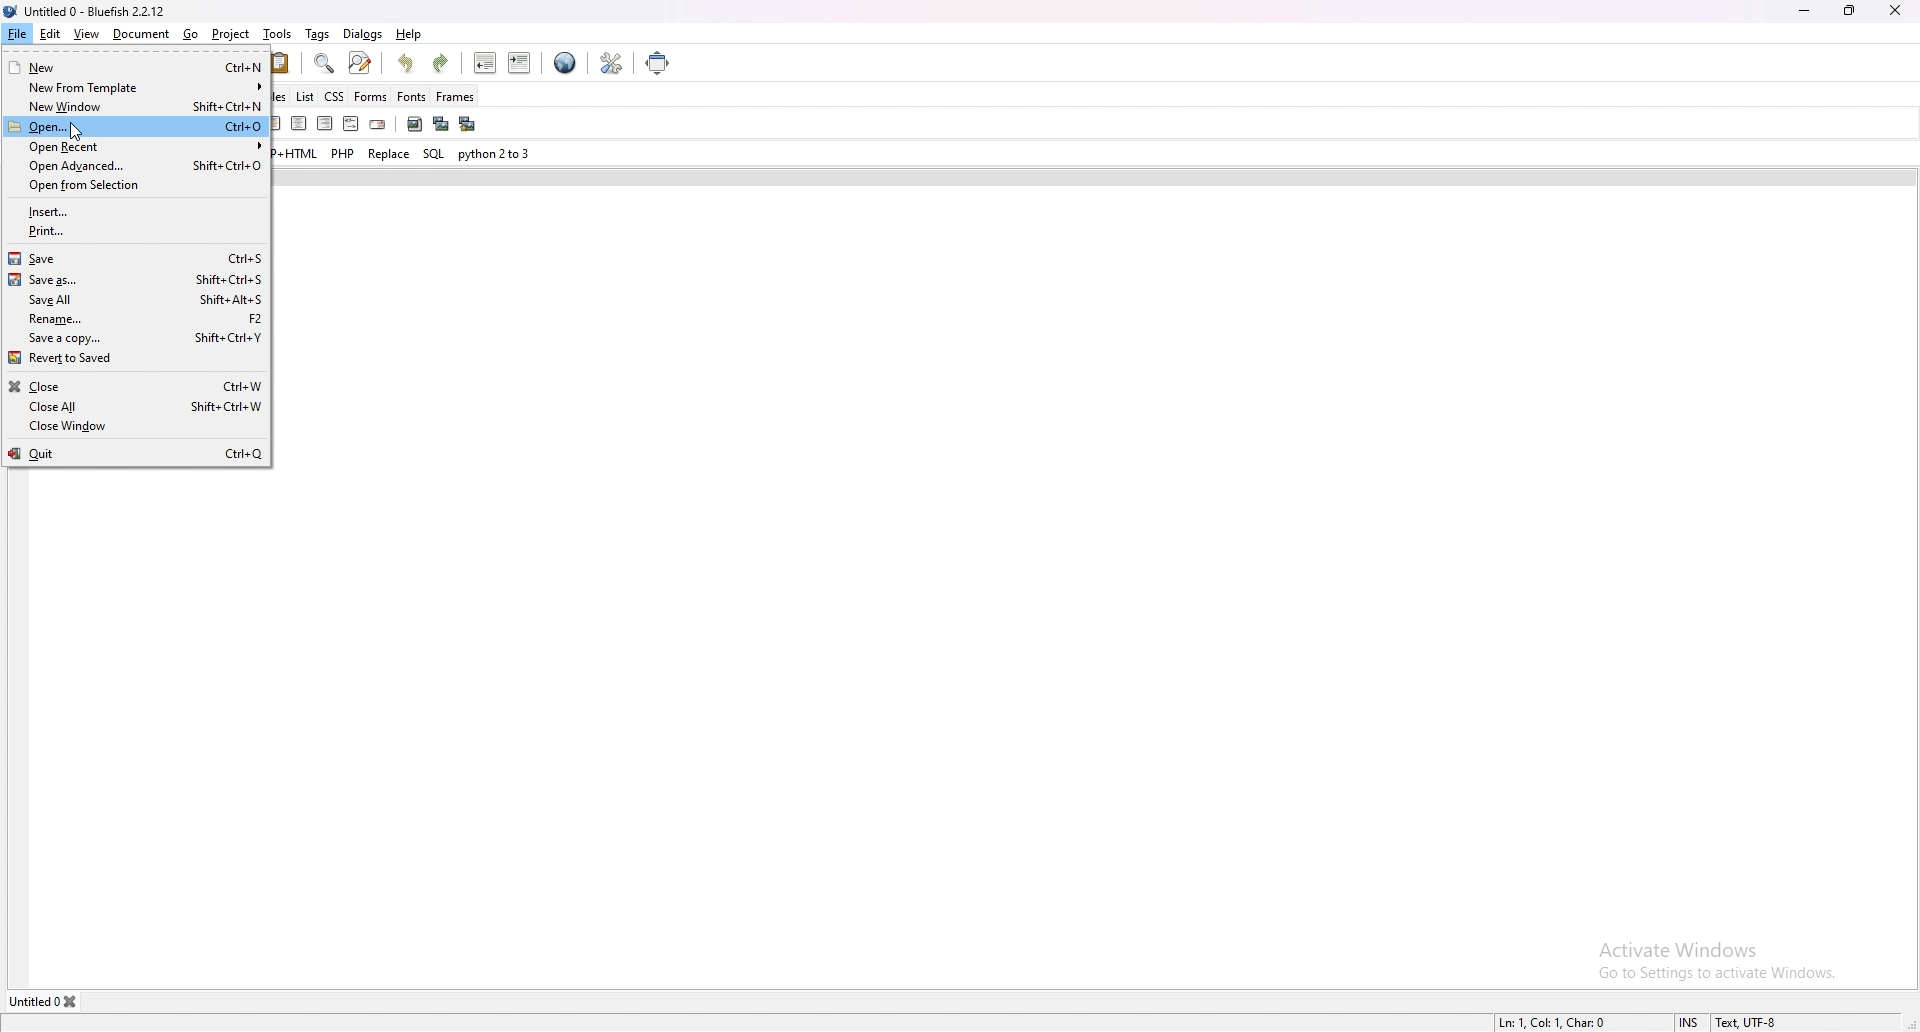  I want to click on edit in browser, so click(566, 63).